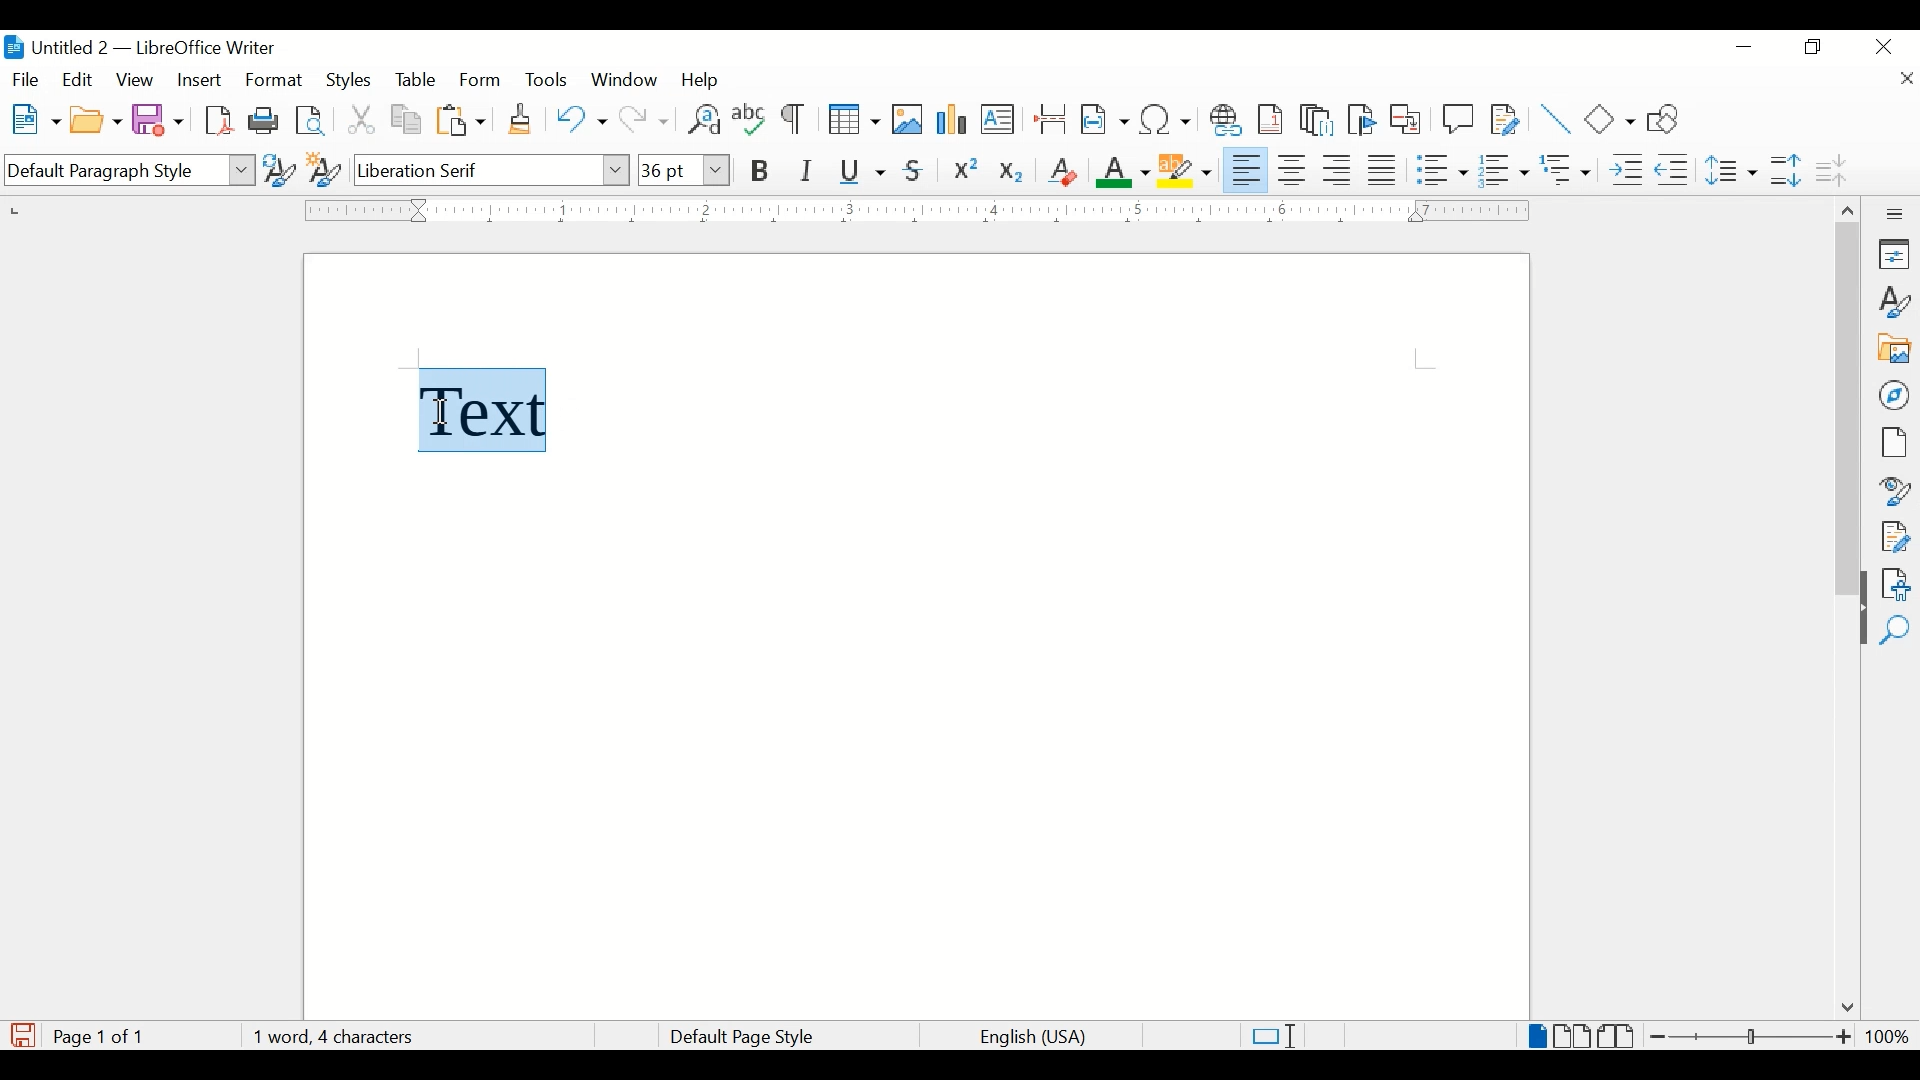 This screenshot has width=1920, height=1080. What do you see at coordinates (1166, 118) in the screenshot?
I see `insert special characters` at bounding box center [1166, 118].